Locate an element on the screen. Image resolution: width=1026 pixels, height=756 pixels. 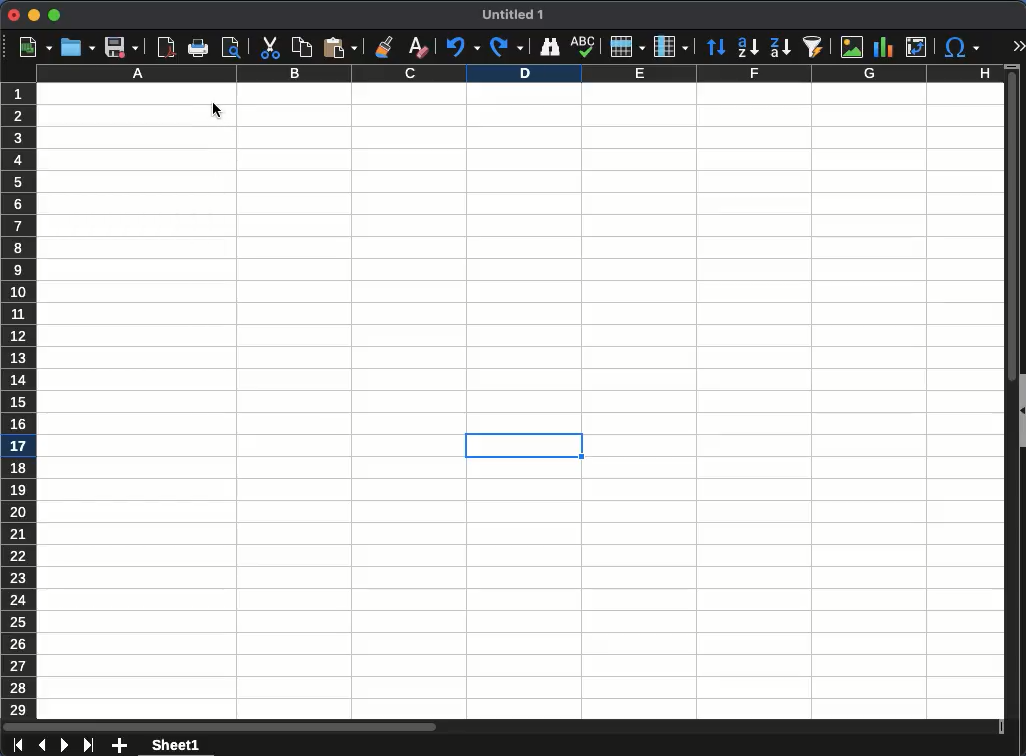
collapse is located at coordinates (1020, 412).